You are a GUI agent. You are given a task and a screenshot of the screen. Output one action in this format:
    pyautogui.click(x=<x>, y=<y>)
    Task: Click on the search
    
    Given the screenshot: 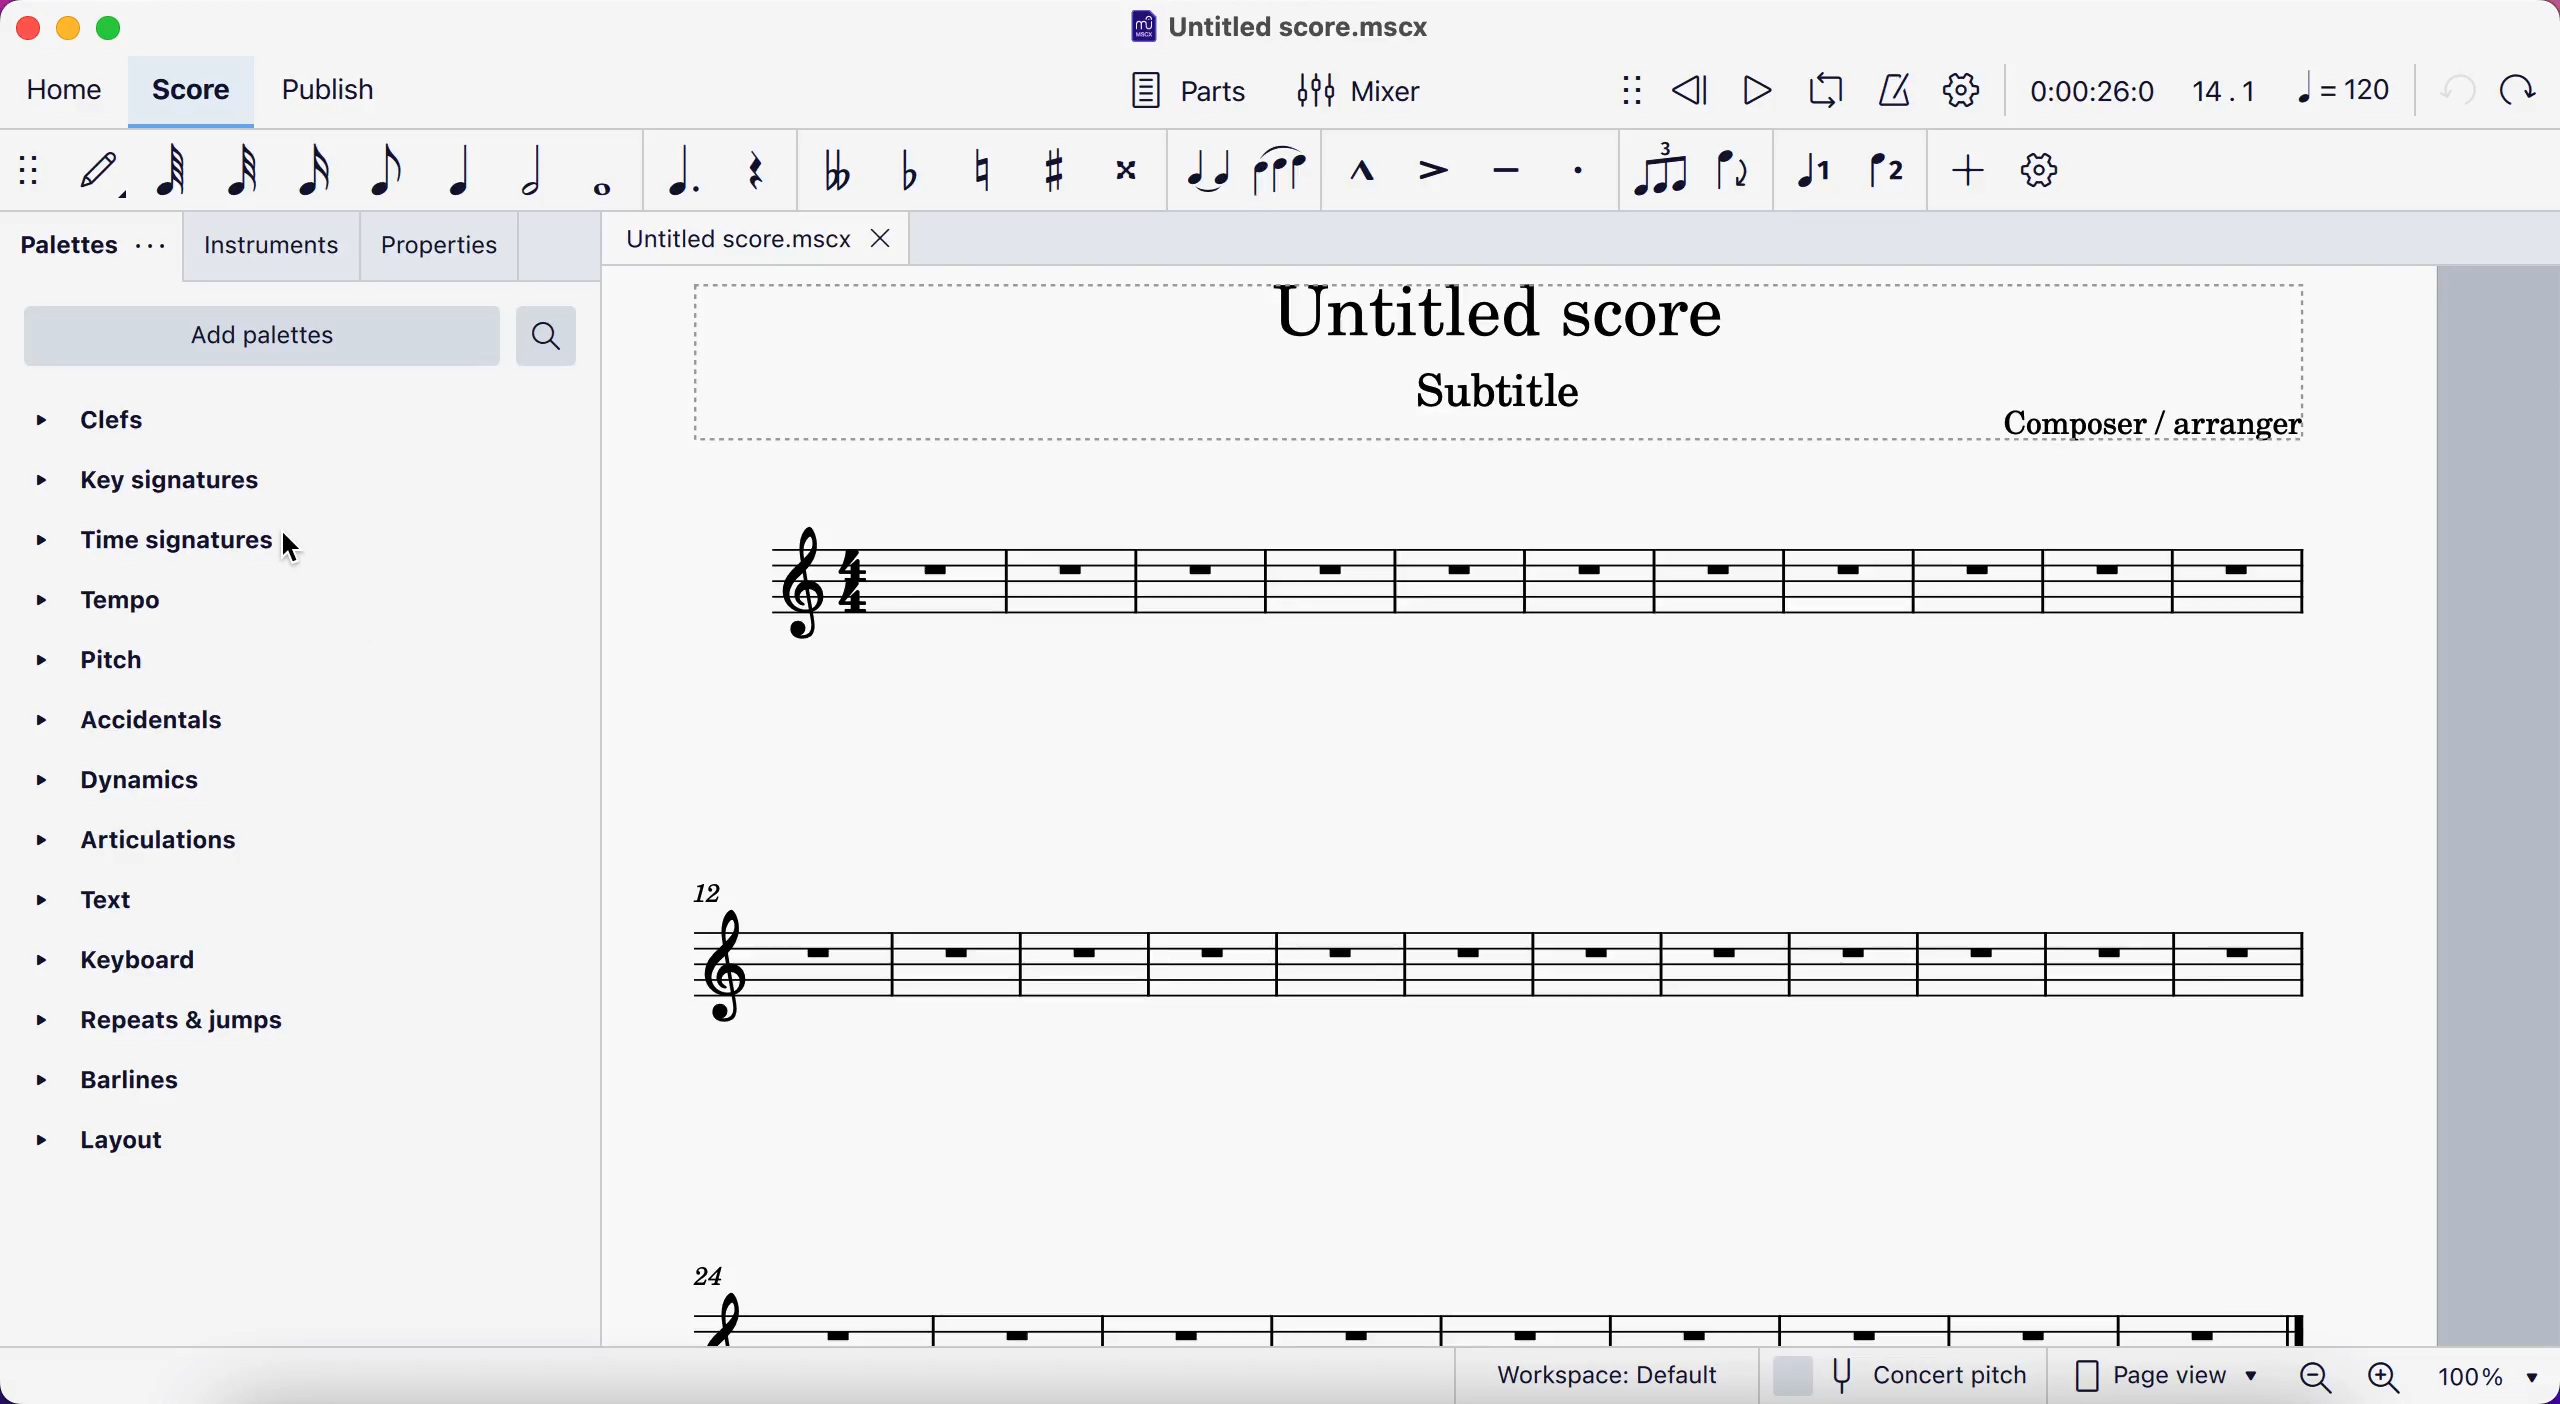 What is the action you would take?
    pyautogui.click(x=557, y=337)
    